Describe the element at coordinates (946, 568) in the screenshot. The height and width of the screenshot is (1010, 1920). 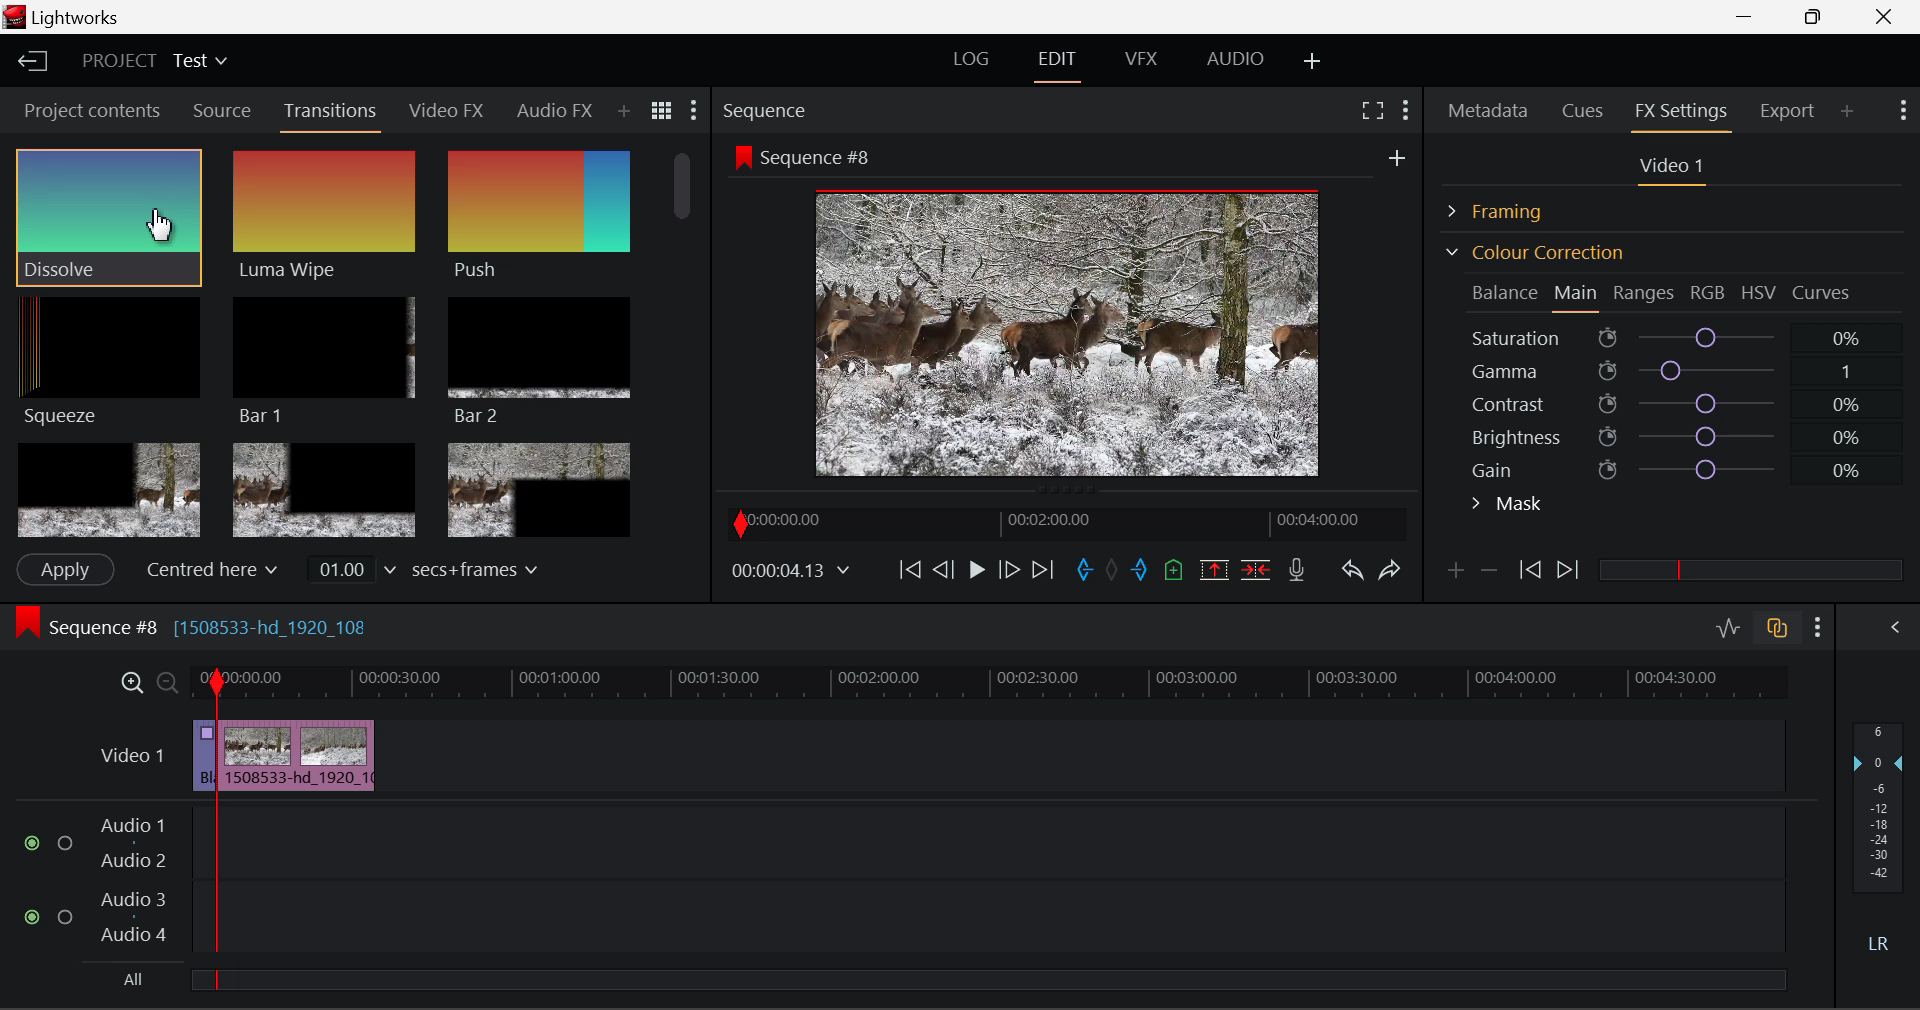
I see `Go Back` at that location.